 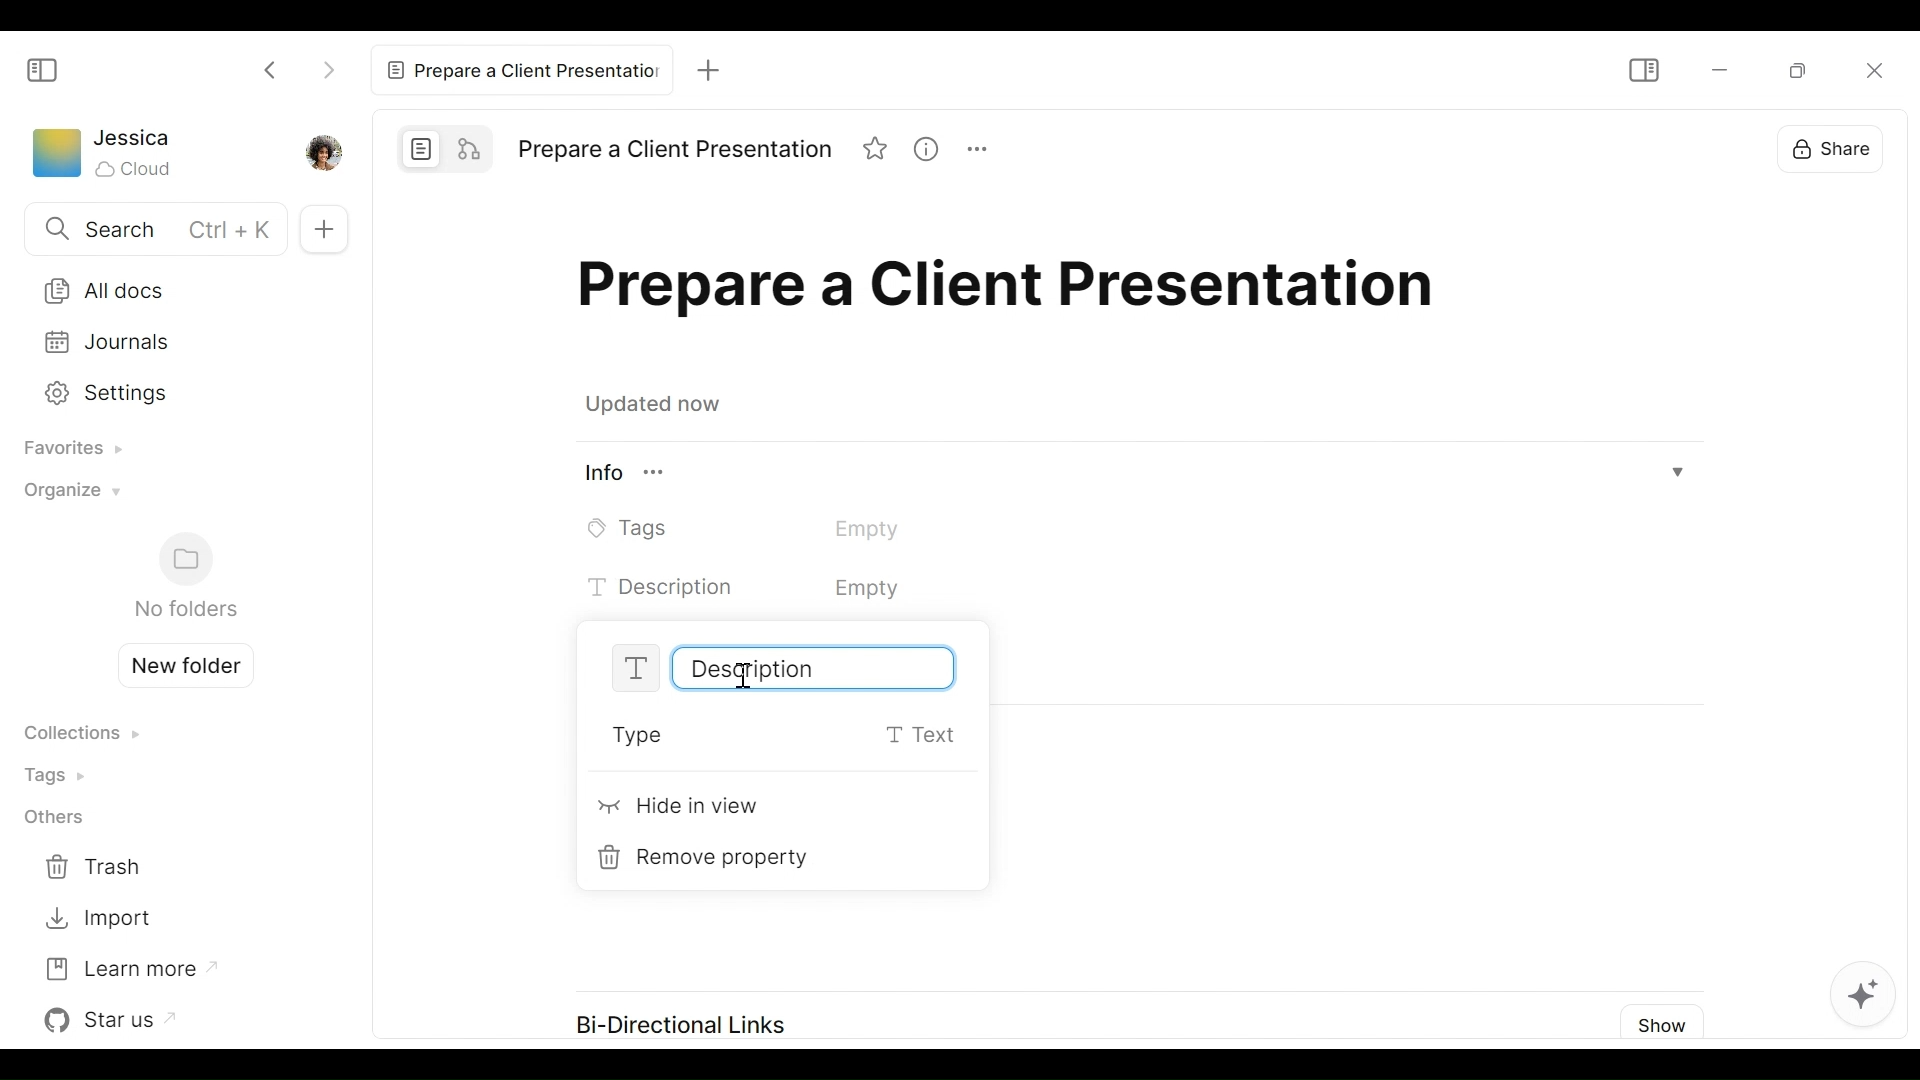 What do you see at coordinates (710, 858) in the screenshot?
I see `Remove property` at bounding box center [710, 858].